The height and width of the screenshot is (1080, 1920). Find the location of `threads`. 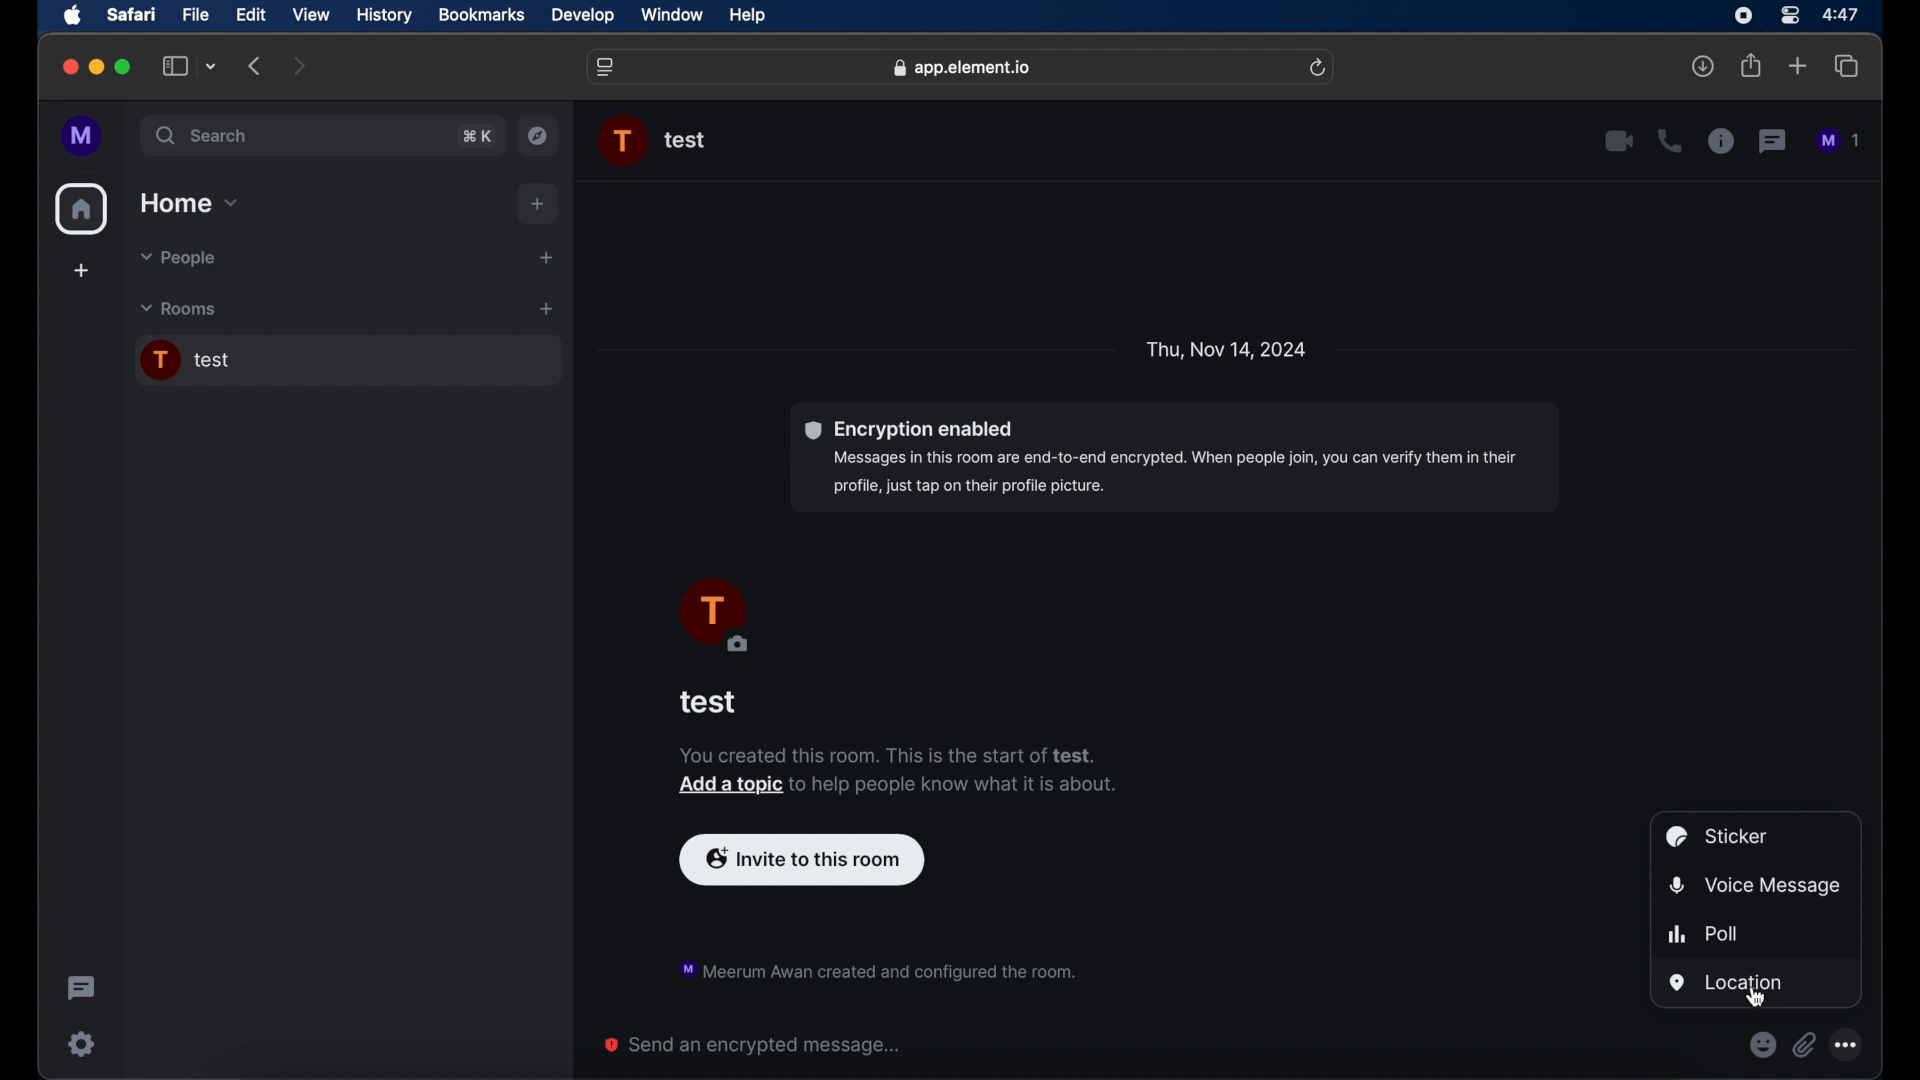

threads is located at coordinates (1774, 141).